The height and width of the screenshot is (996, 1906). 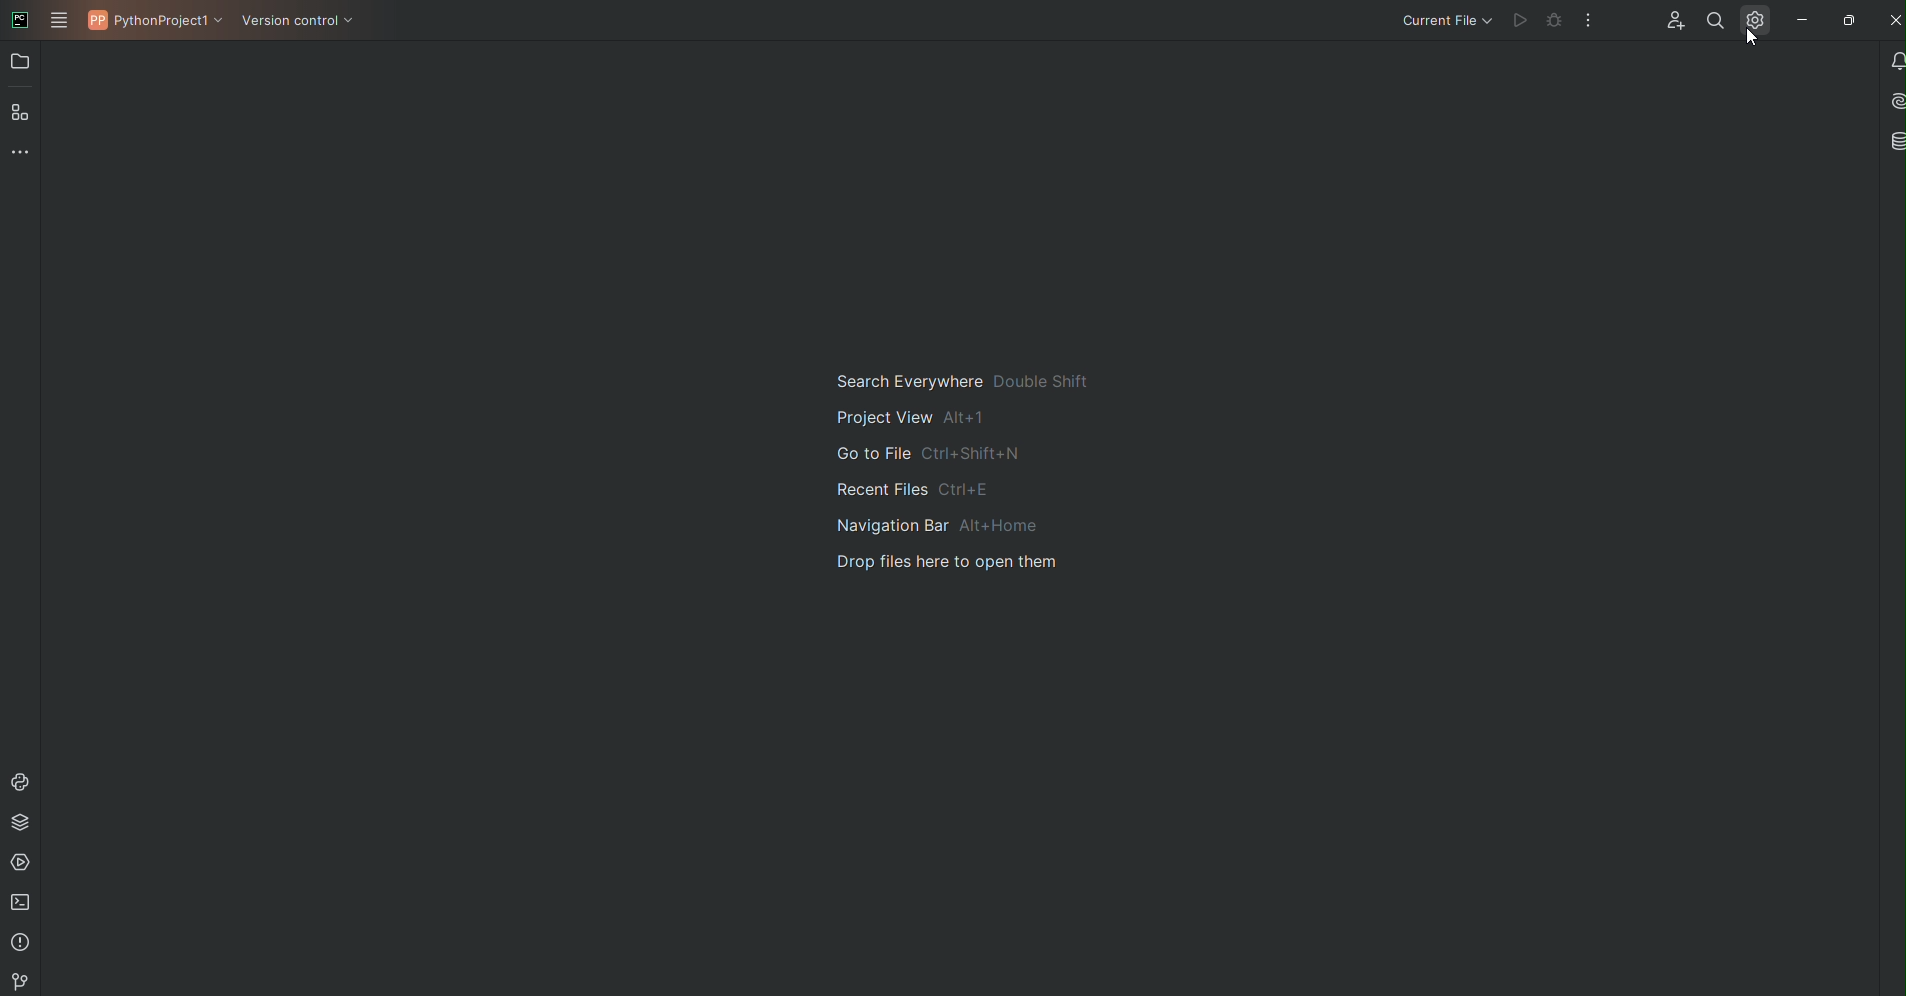 What do you see at coordinates (23, 114) in the screenshot?
I see `Structure` at bounding box center [23, 114].